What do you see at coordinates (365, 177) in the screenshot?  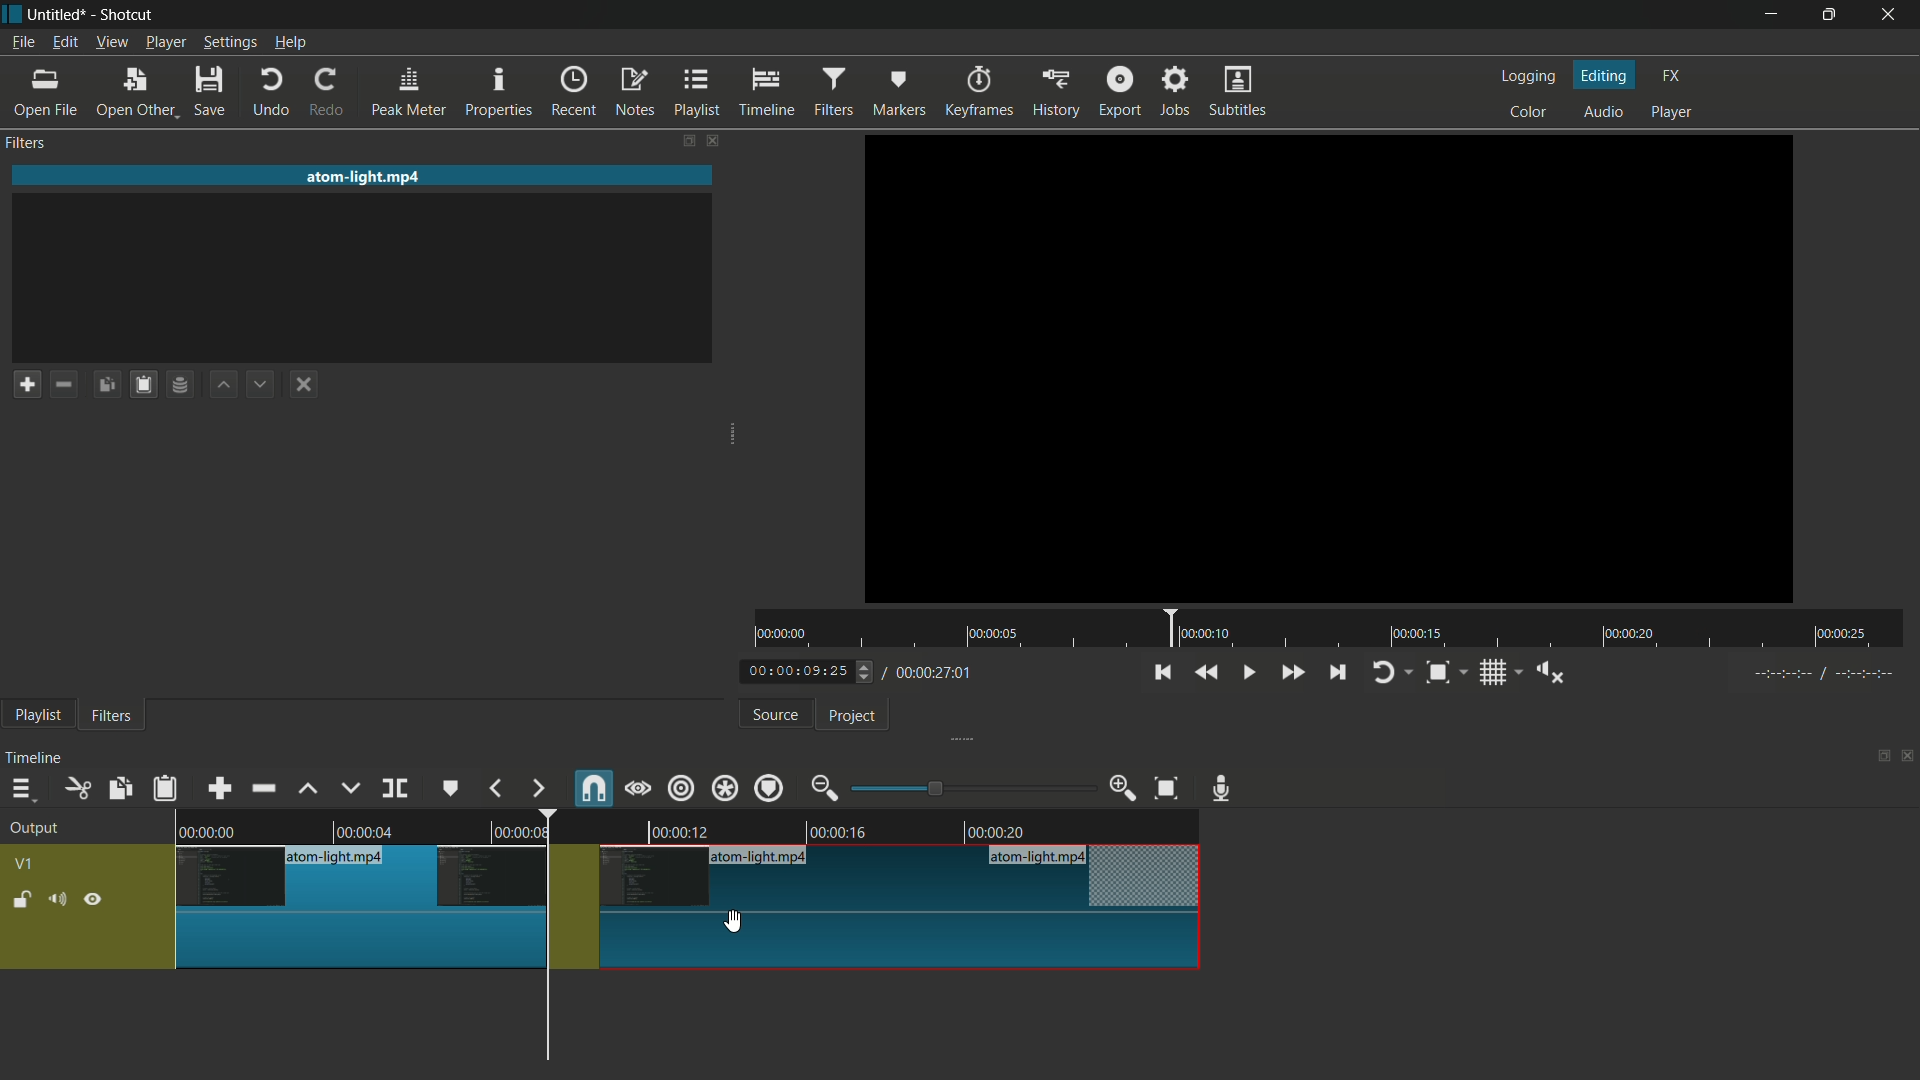 I see `` at bounding box center [365, 177].